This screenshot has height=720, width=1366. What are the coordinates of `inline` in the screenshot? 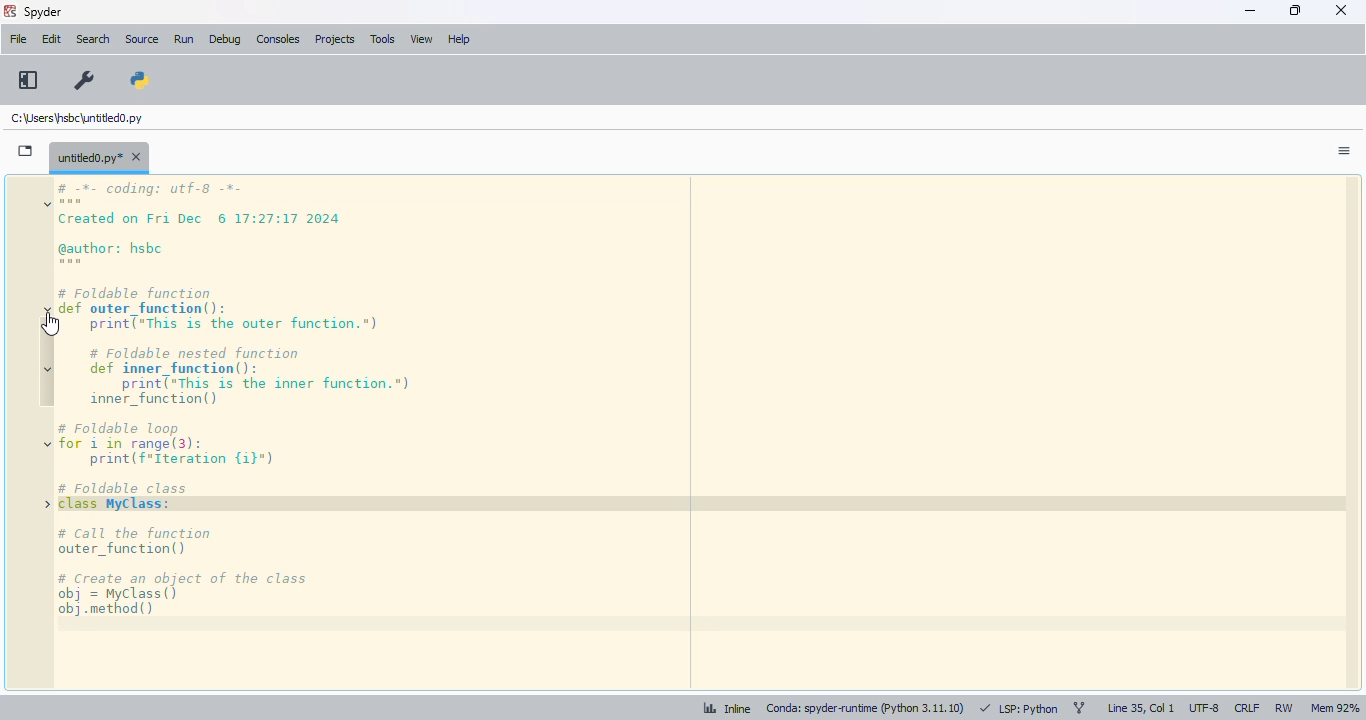 It's located at (719, 710).